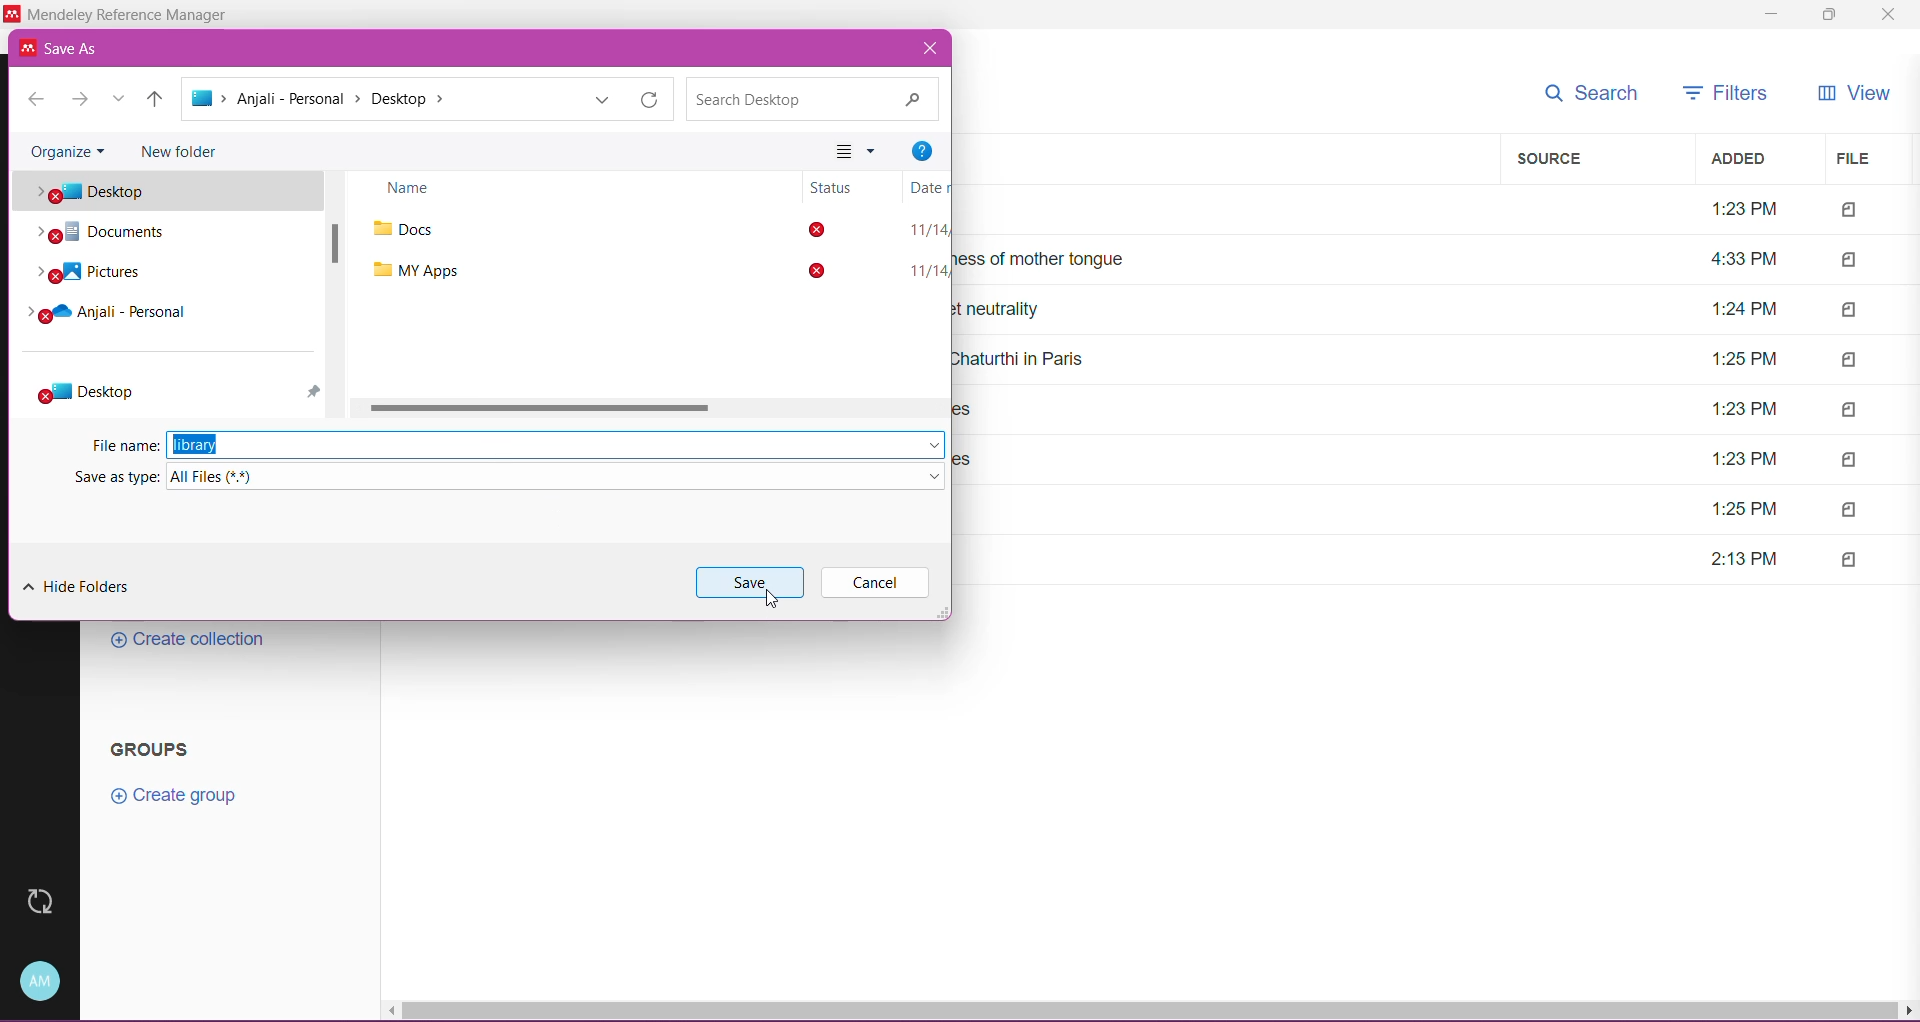 The width and height of the screenshot is (1920, 1022). What do you see at coordinates (1744, 308) in the screenshot?
I see `1:24 PM` at bounding box center [1744, 308].